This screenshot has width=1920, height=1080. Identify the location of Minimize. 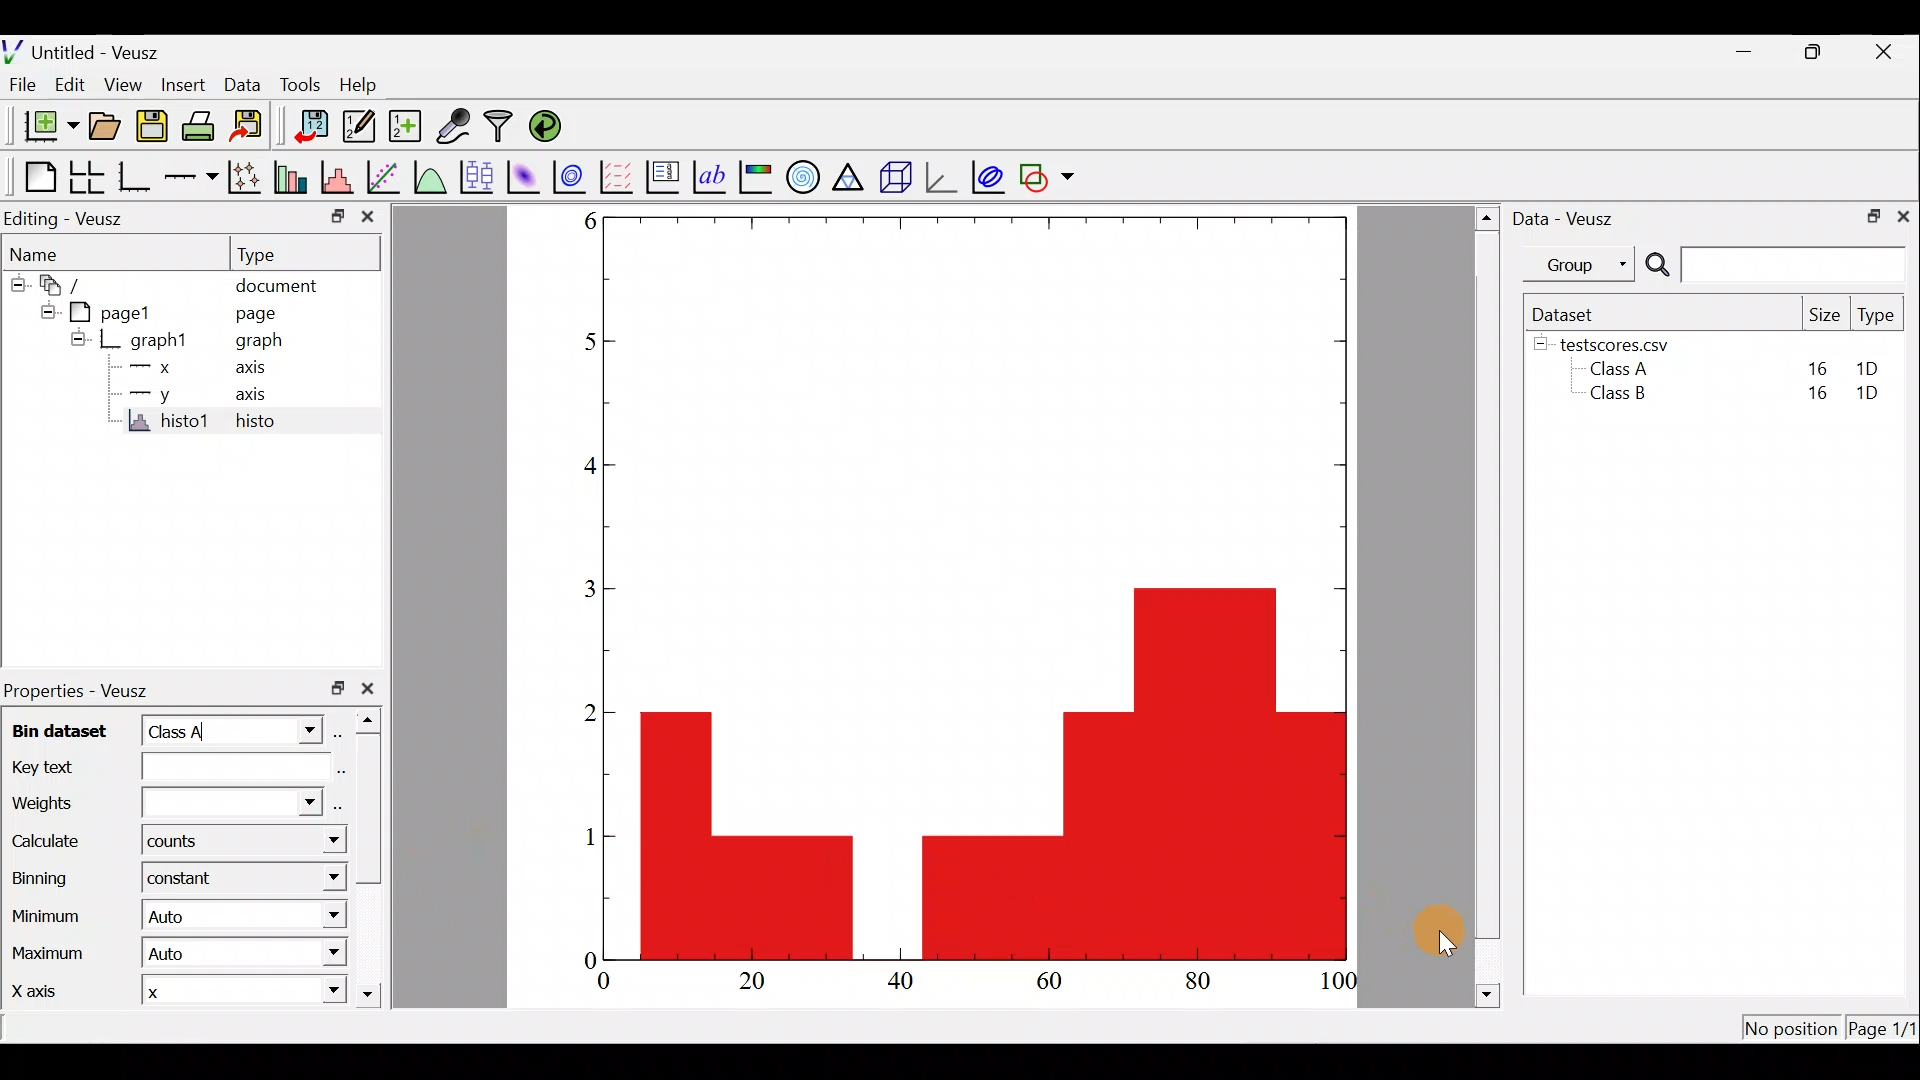
(1744, 52).